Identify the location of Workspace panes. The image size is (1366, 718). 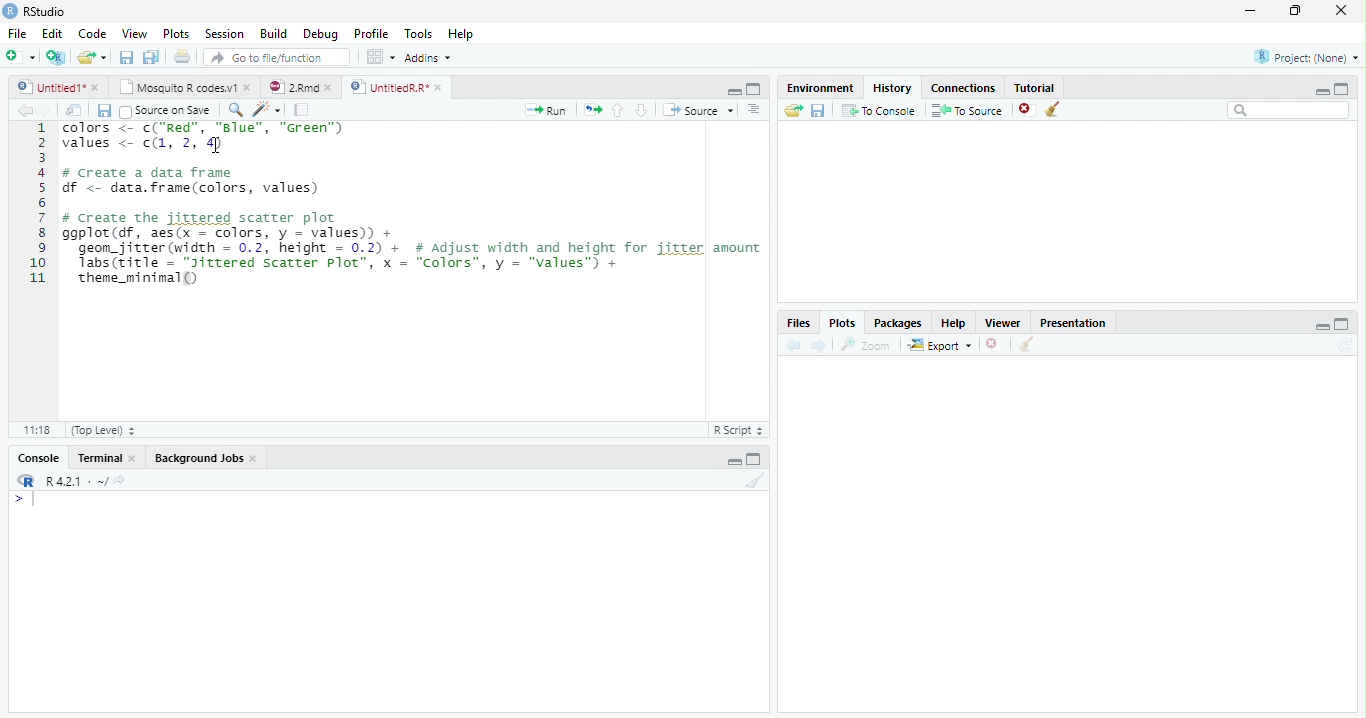
(381, 58).